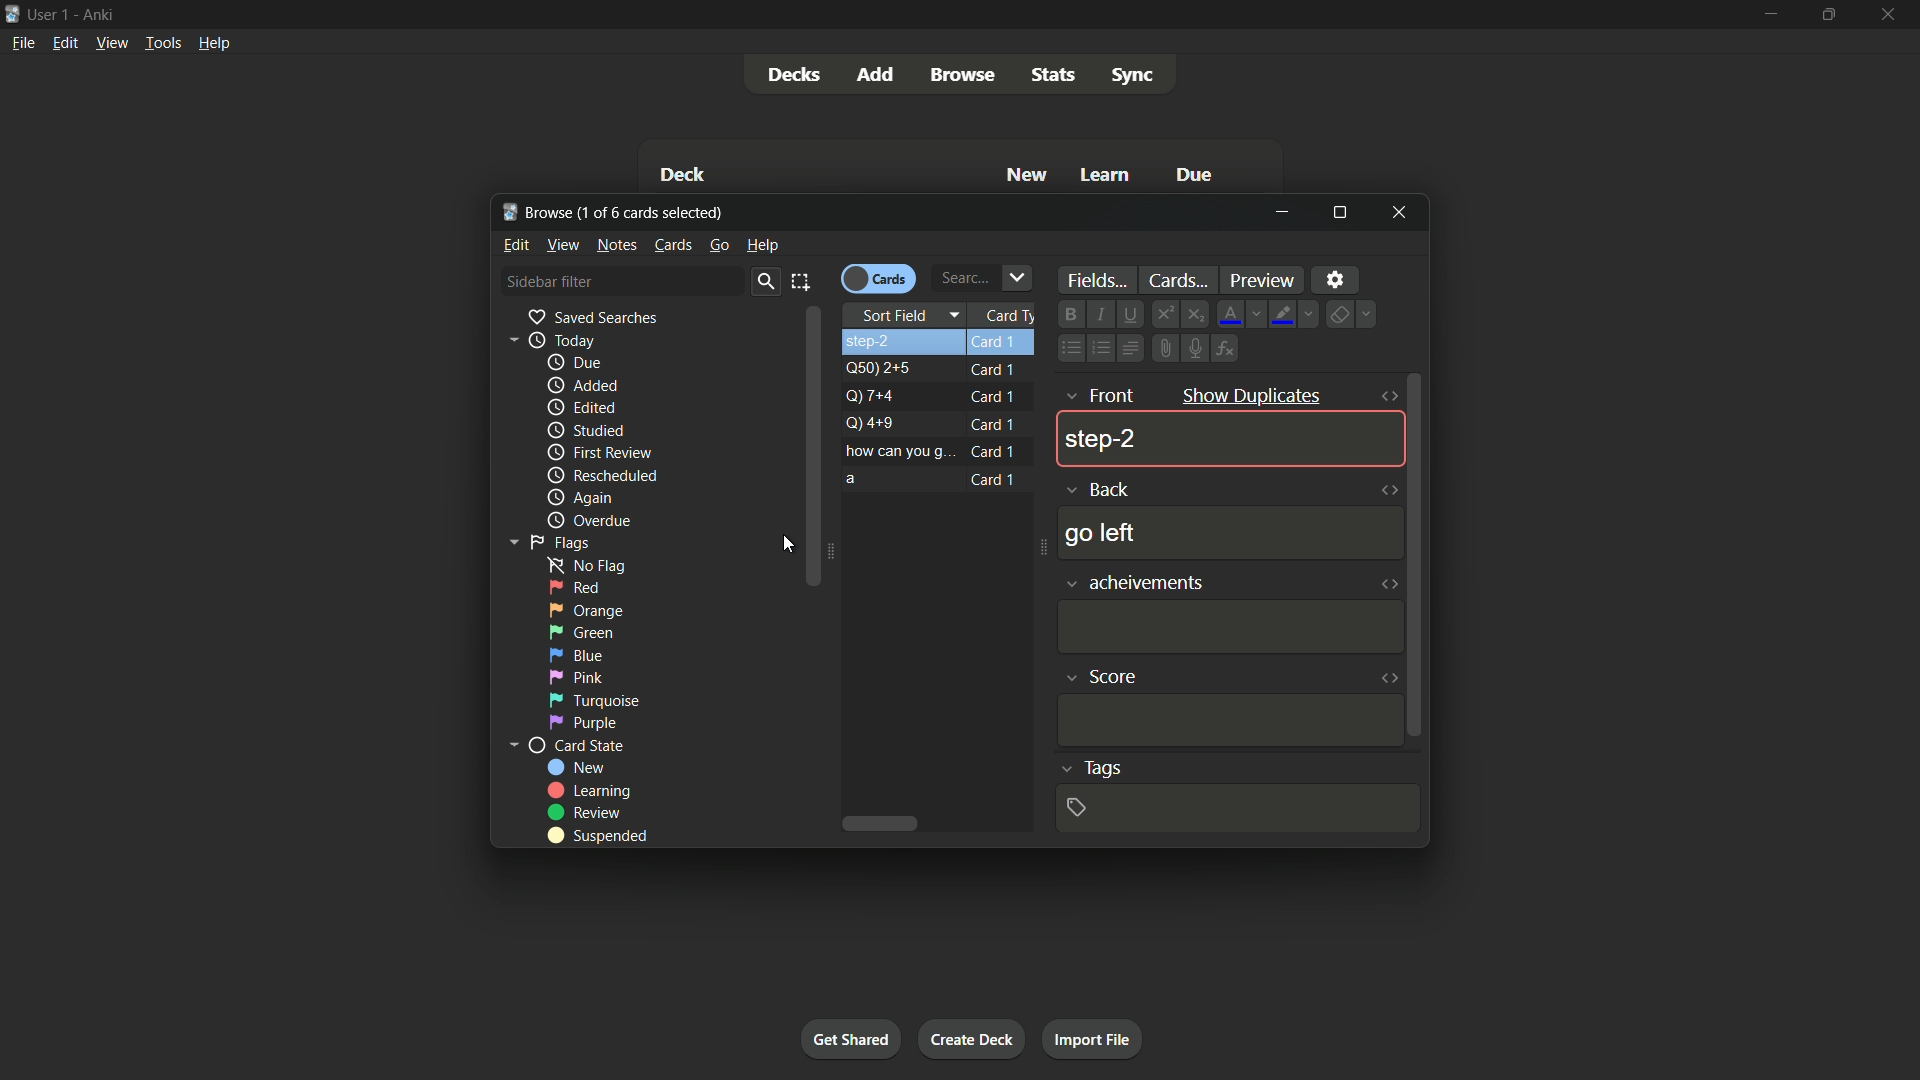  I want to click on Ordered List, so click(1098, 349).